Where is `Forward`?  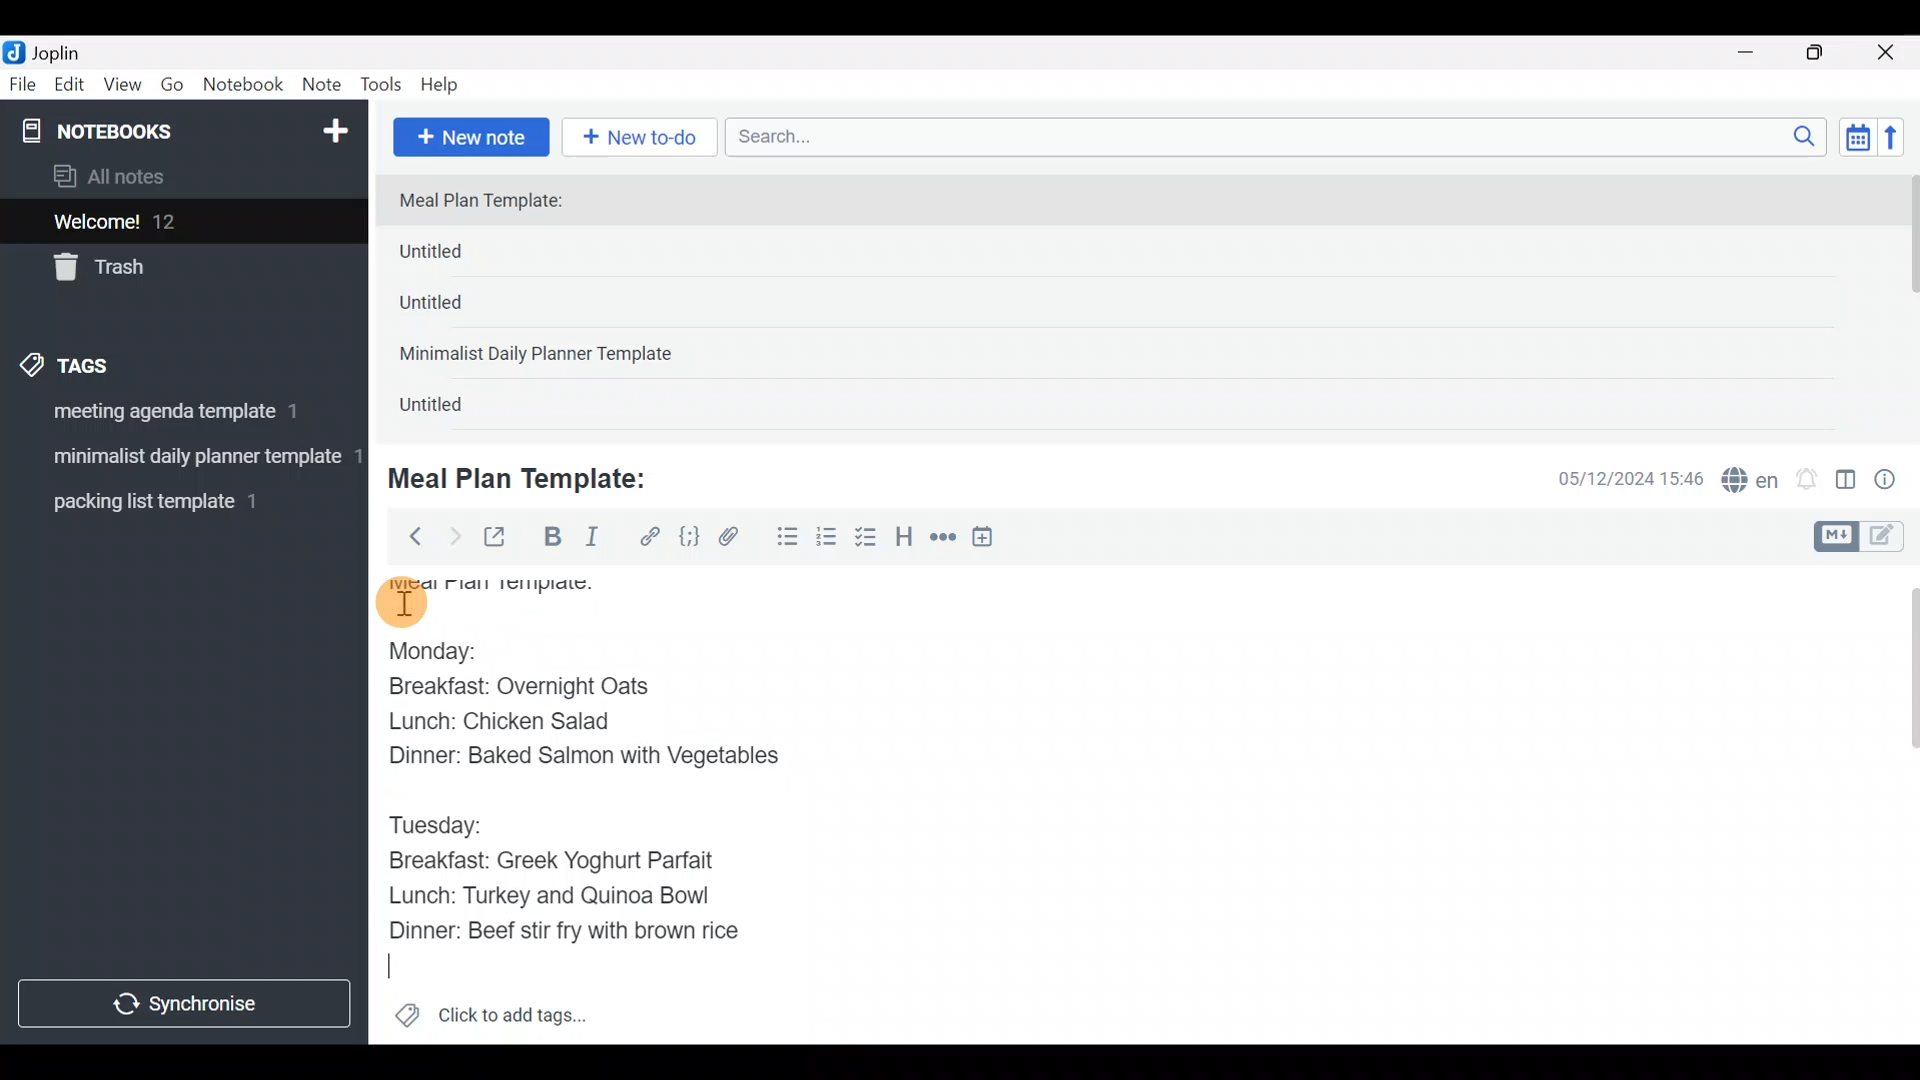
Forward is located at coordinates (454, 536).